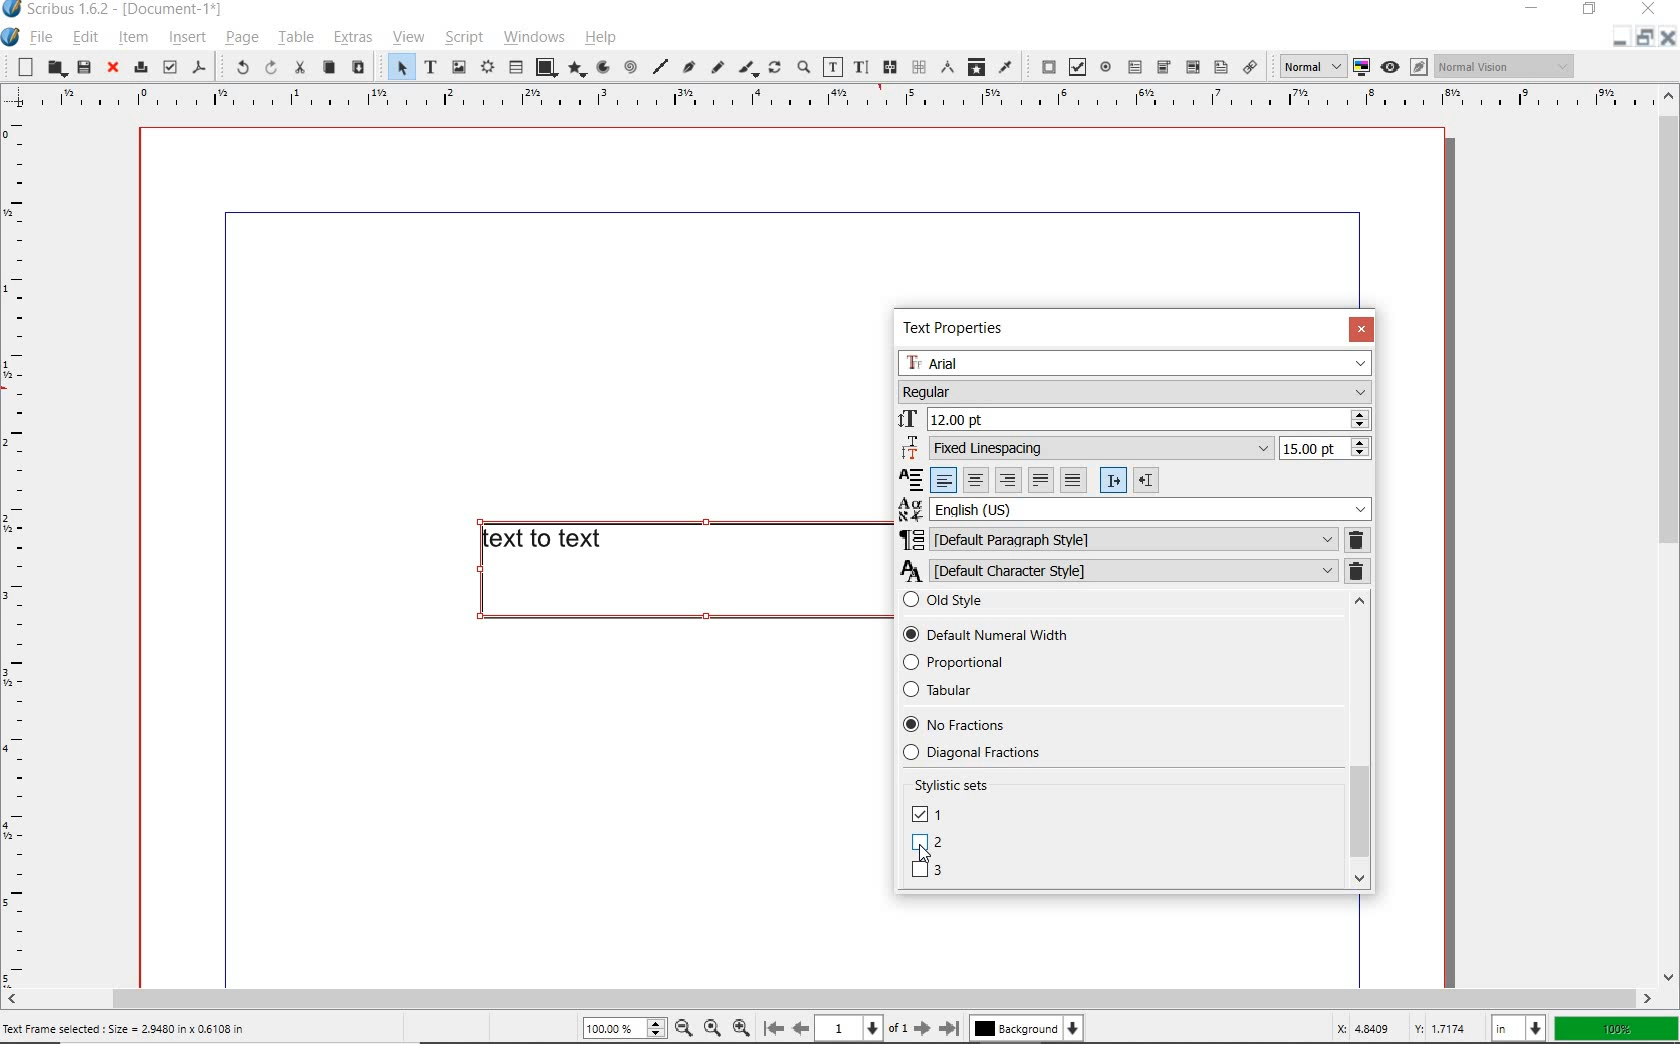  I want to click on new, so click(21, 66).